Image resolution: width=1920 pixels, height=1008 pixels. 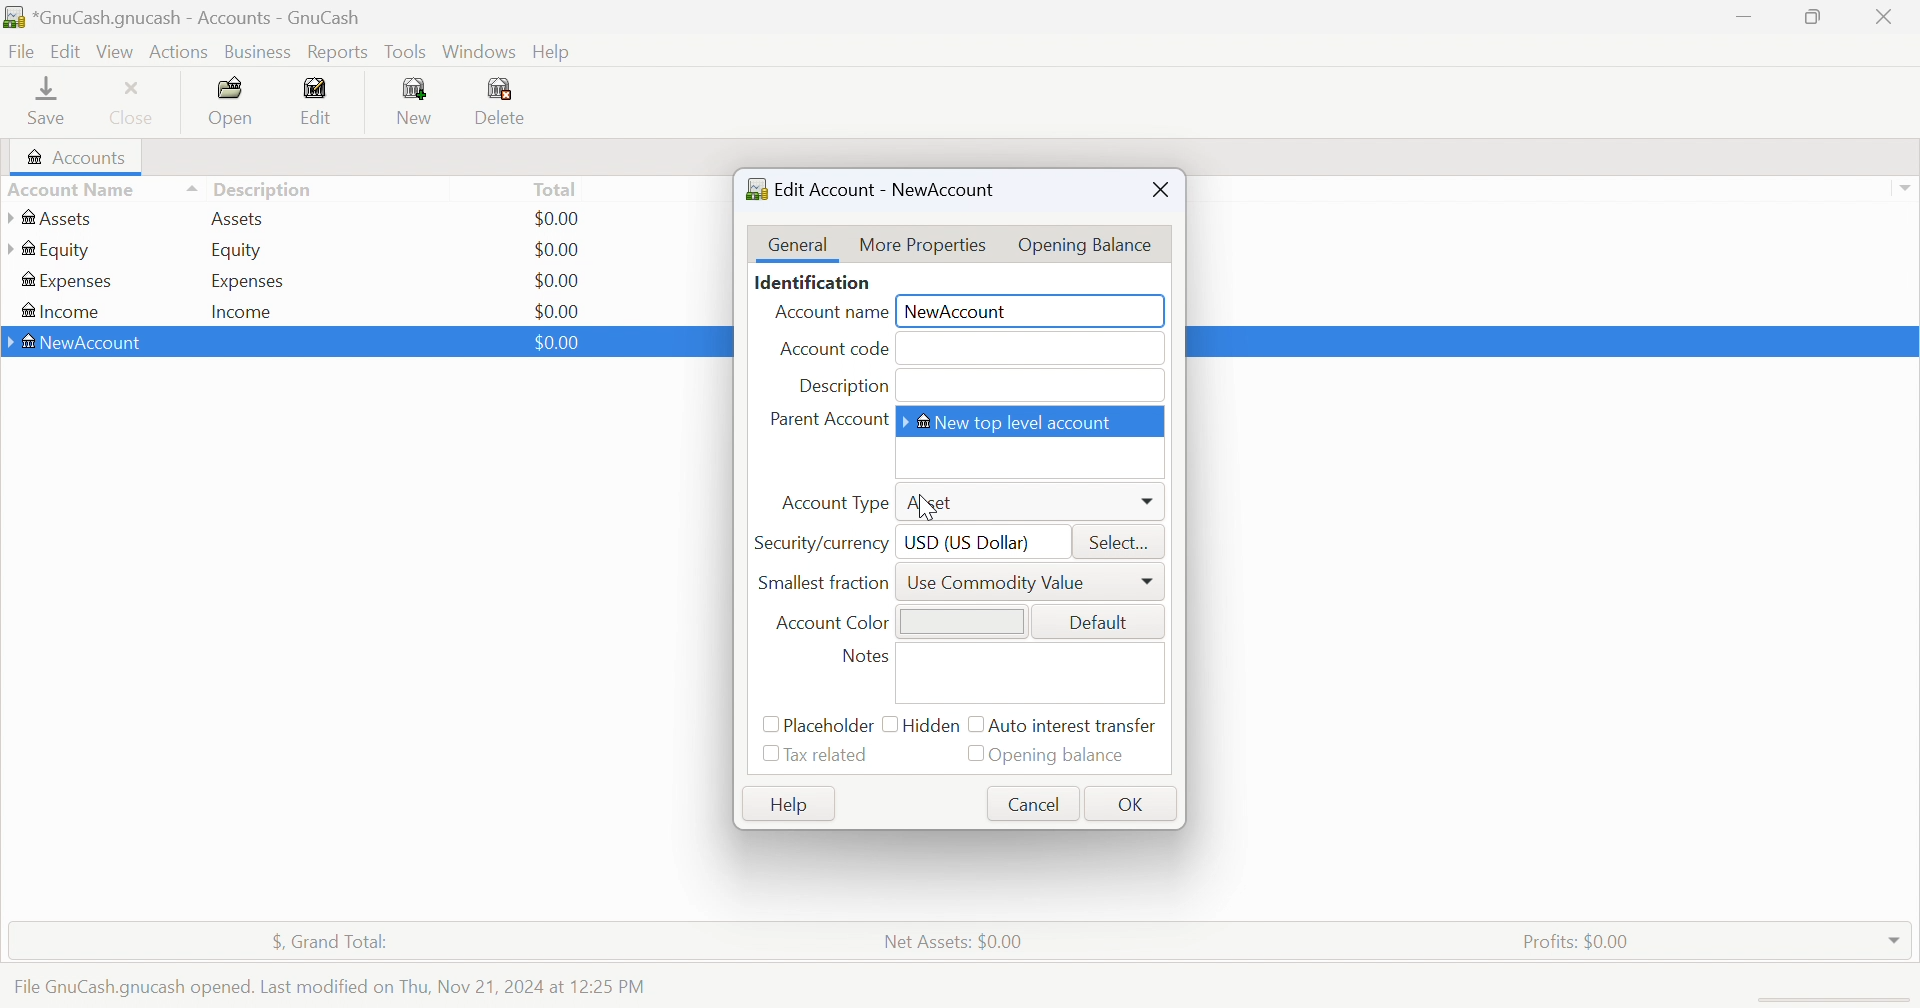 What do you see at coordinates (337, 53) in the screenshot?
I see `Reports` at bounding box center [337, 53].